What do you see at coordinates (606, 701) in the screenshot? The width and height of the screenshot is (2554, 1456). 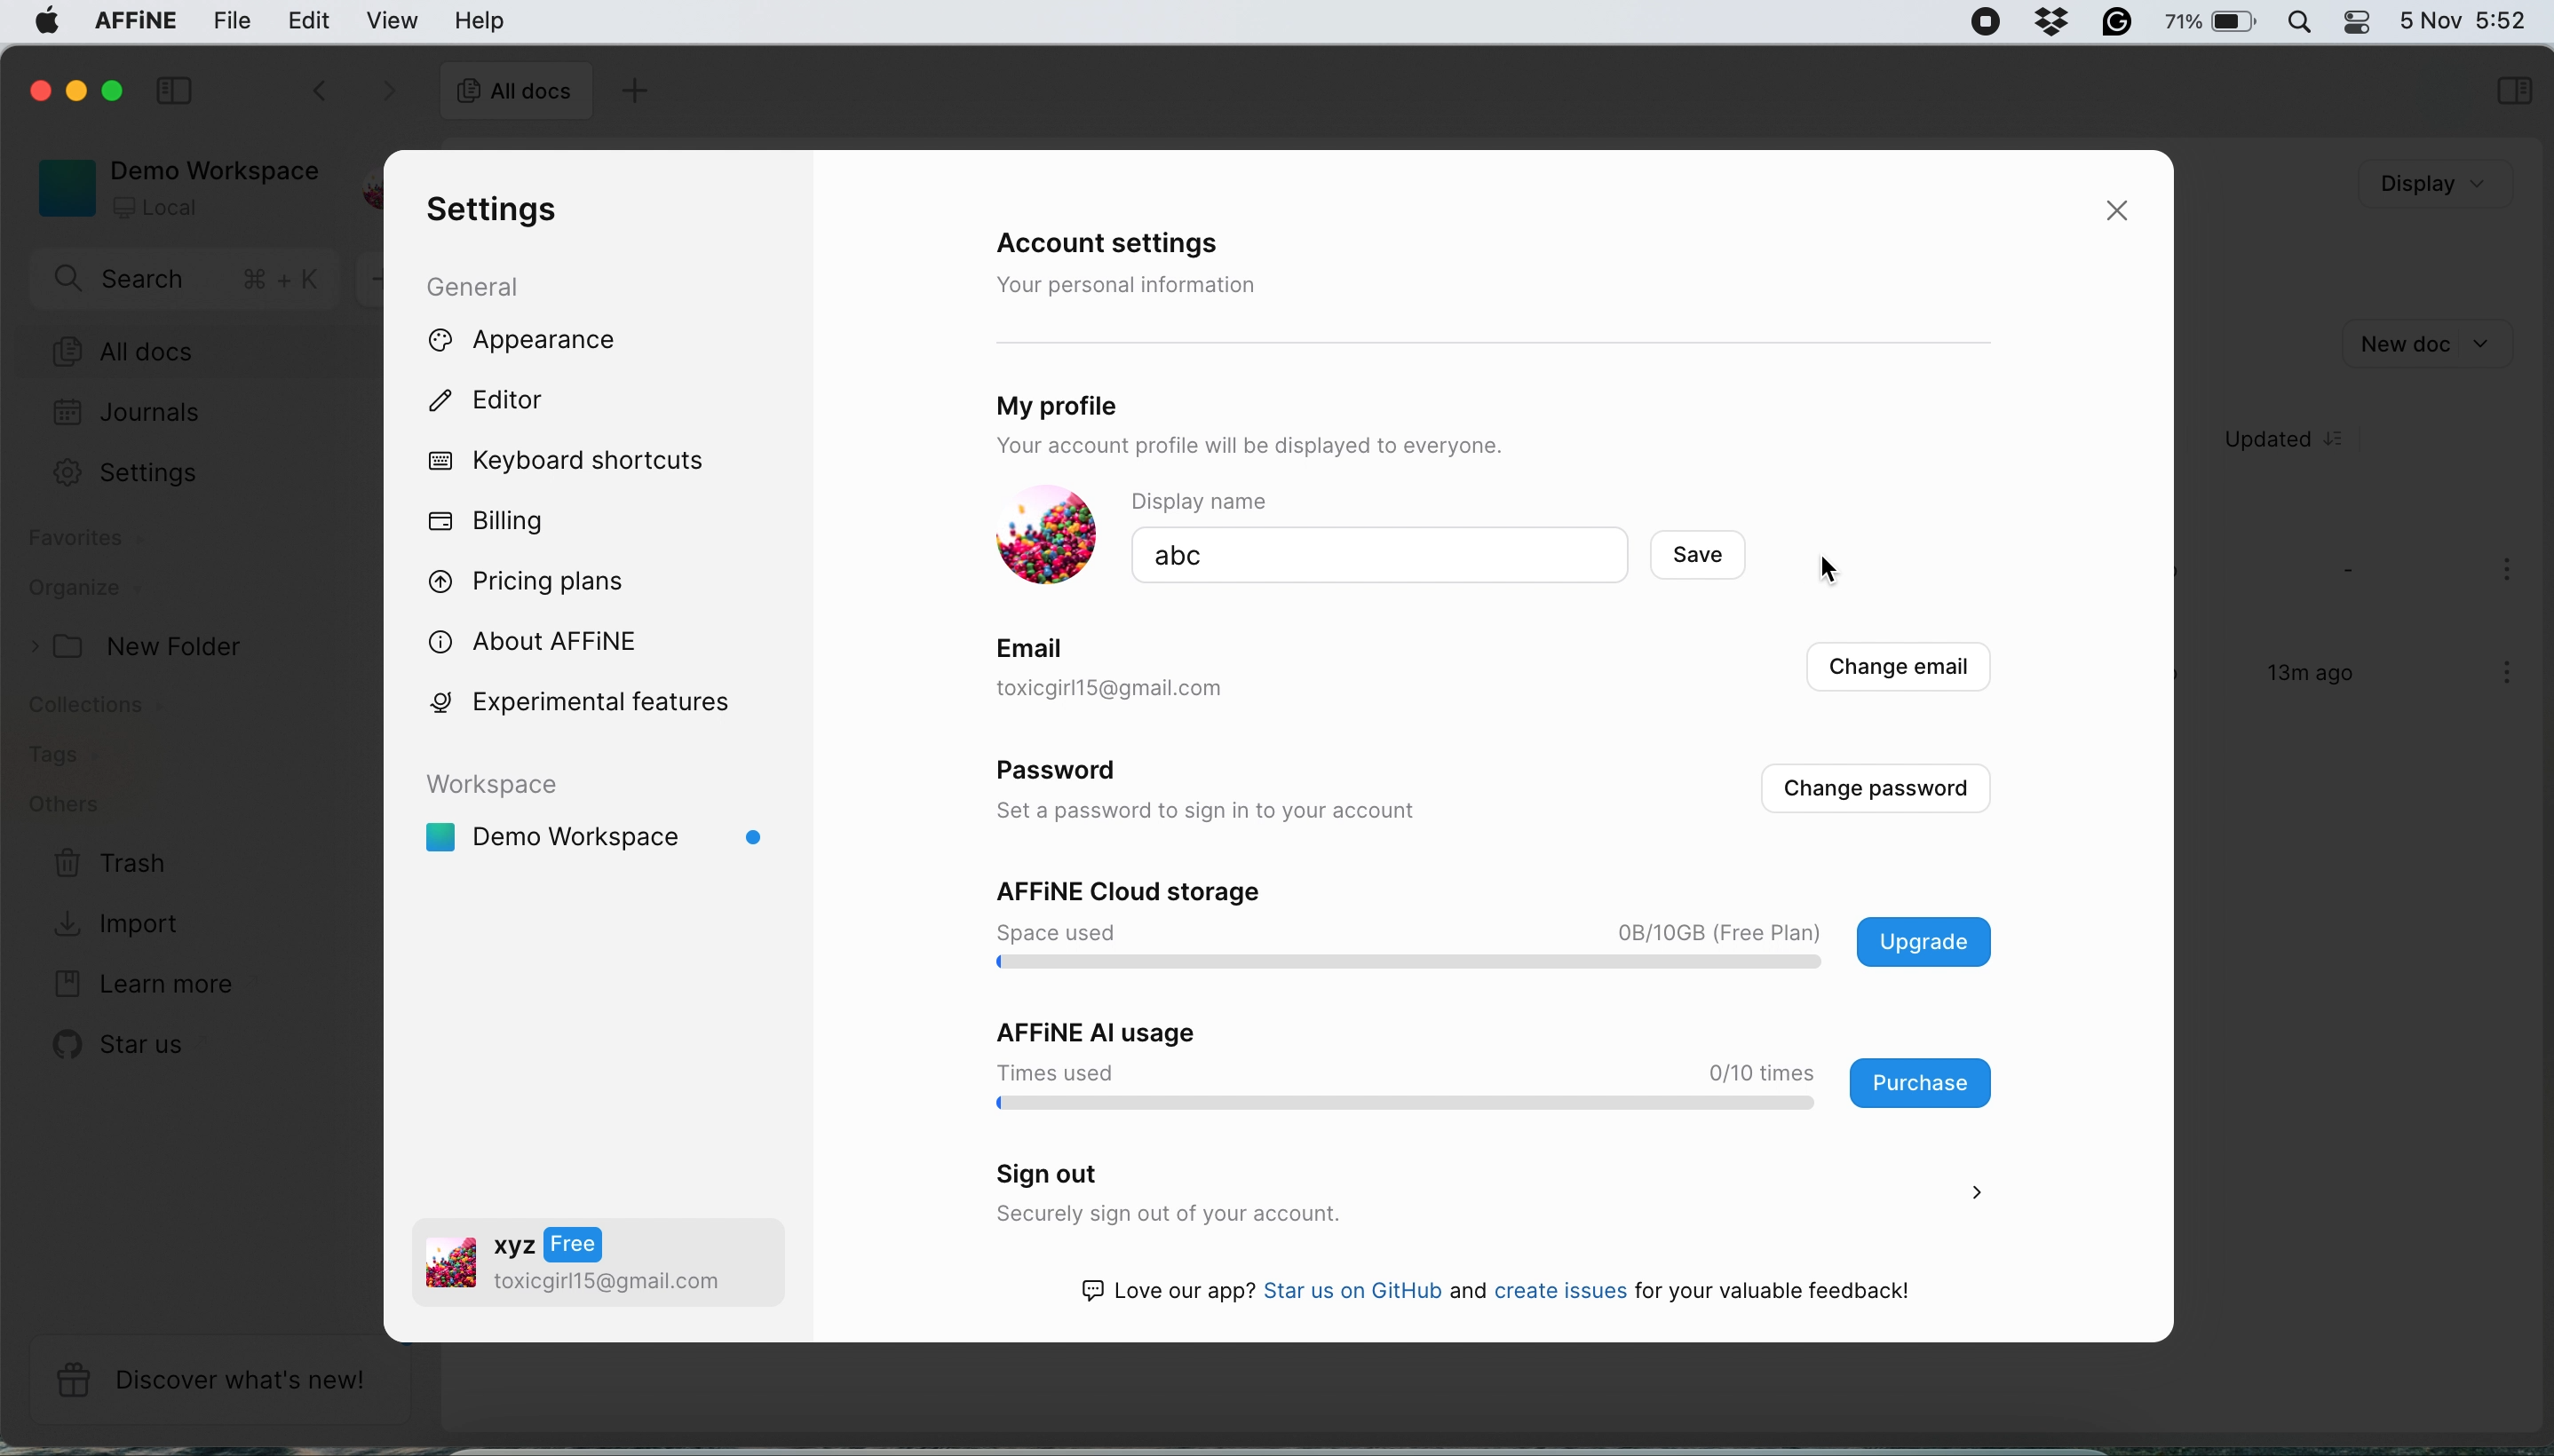 I see `experimental features` at bounding box center [606, 701].